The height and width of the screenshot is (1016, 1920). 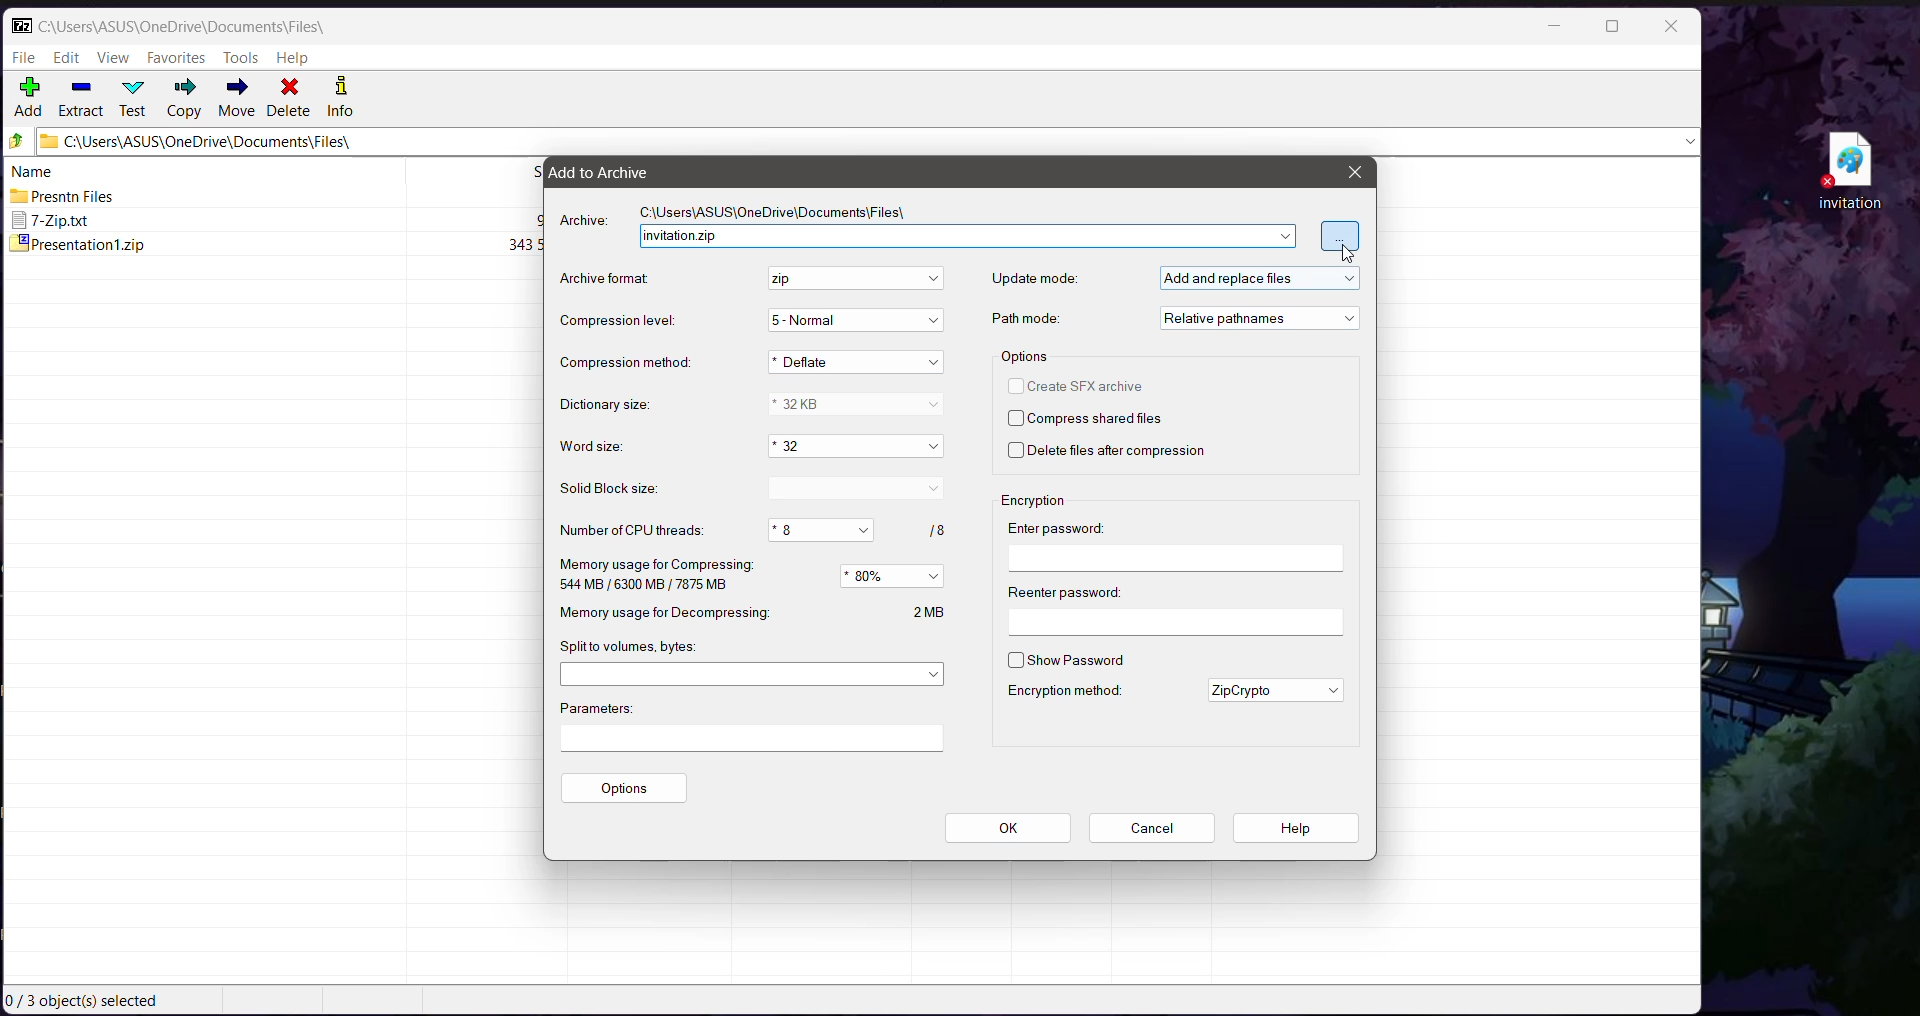 What do you see at coordinates (25, 56) in the screenshot?
I see `File` at bounding box center [25, 56].